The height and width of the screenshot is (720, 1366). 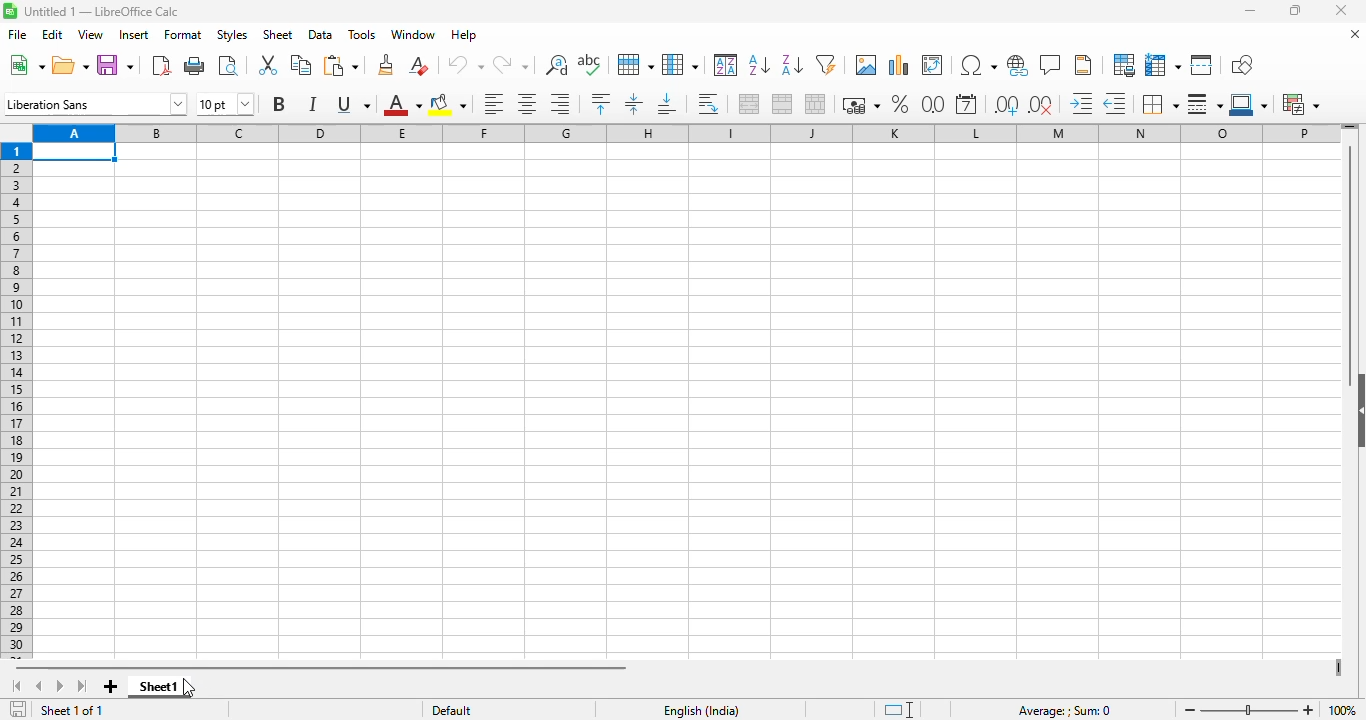 What do you see at coordinates (102, 12) in the screenshot?
I see `Untitled 1 - LibreOffice Calc` at bounding box center [102, 12].